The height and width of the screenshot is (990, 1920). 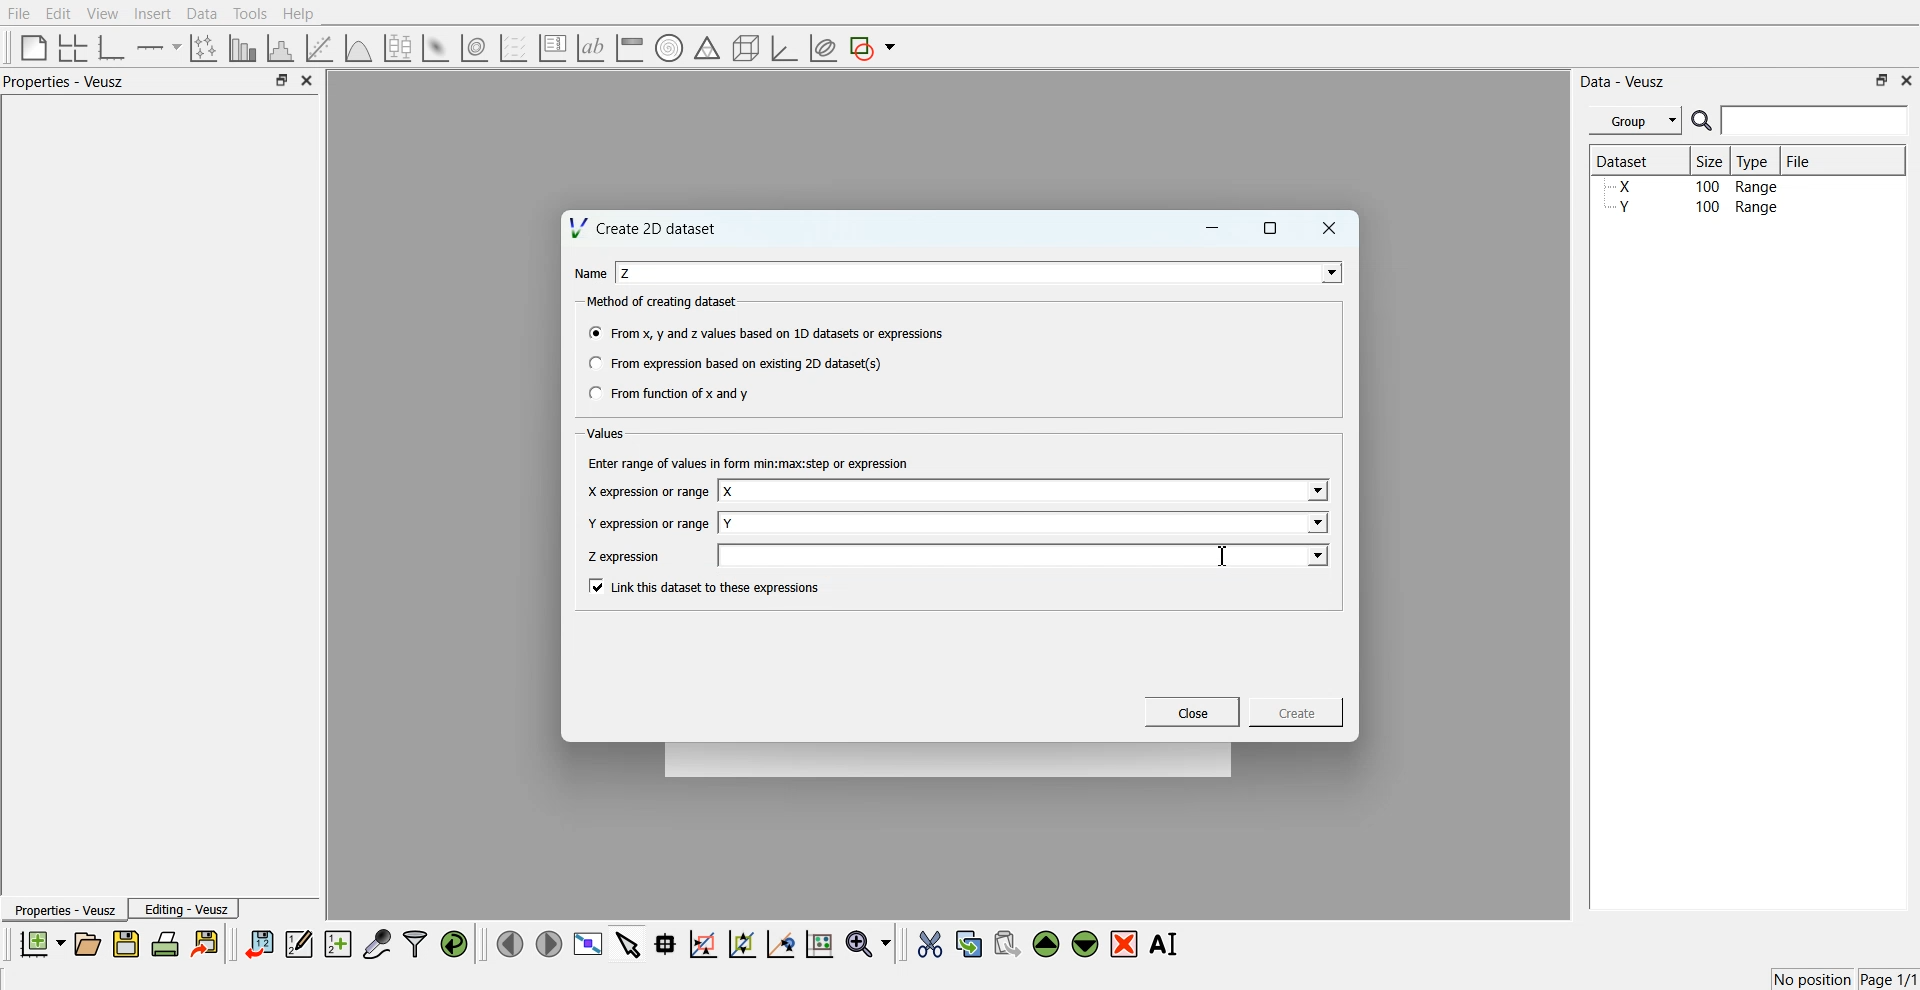 What do you see at coordinates (1212, 228) in the screenshot?
I see `Minimize` at bounding box center [1212, 228].